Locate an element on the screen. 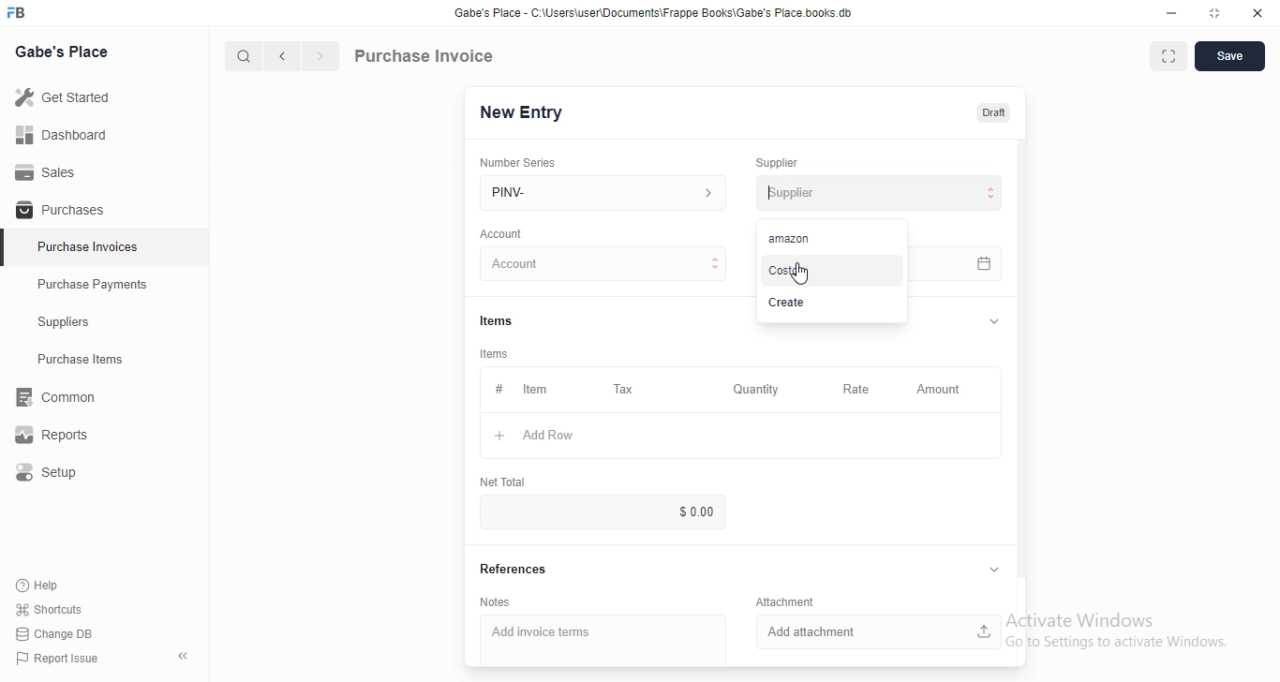 This screenshot has width=1280, height=682. Draft is located at coordinates (994, 113).